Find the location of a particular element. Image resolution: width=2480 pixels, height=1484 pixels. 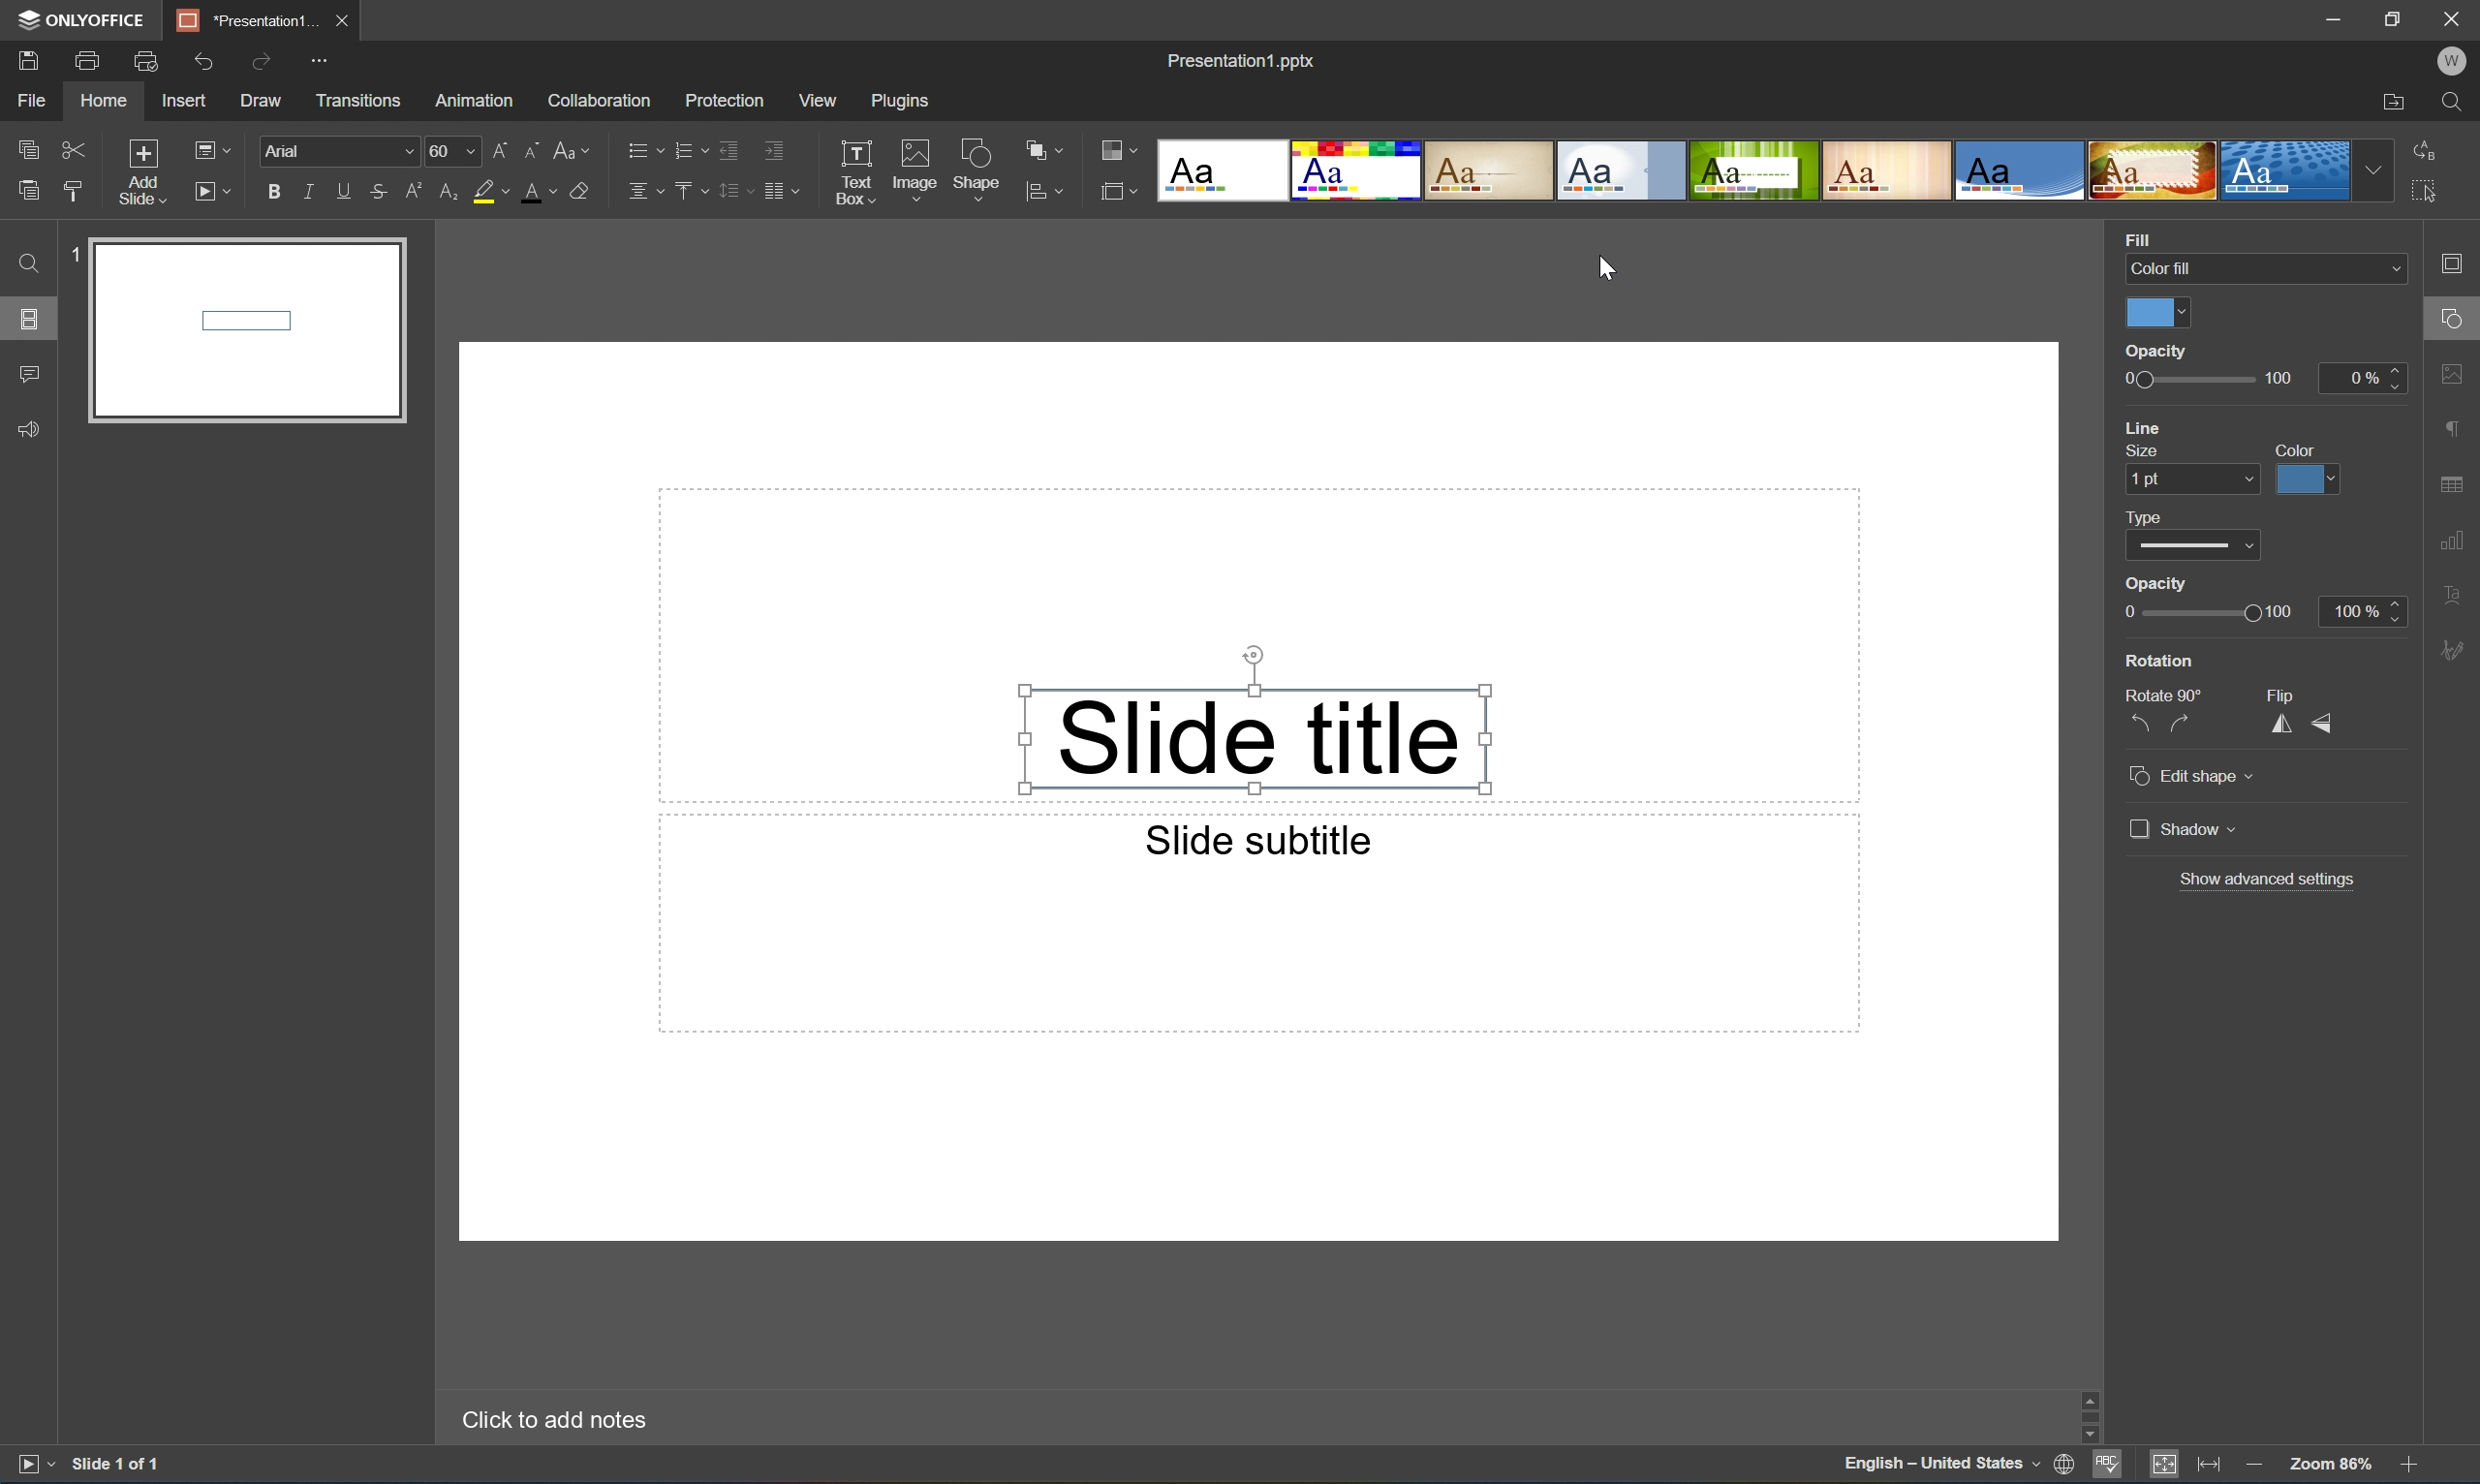

Rotate 90° is located at coordinates (2162, 691).